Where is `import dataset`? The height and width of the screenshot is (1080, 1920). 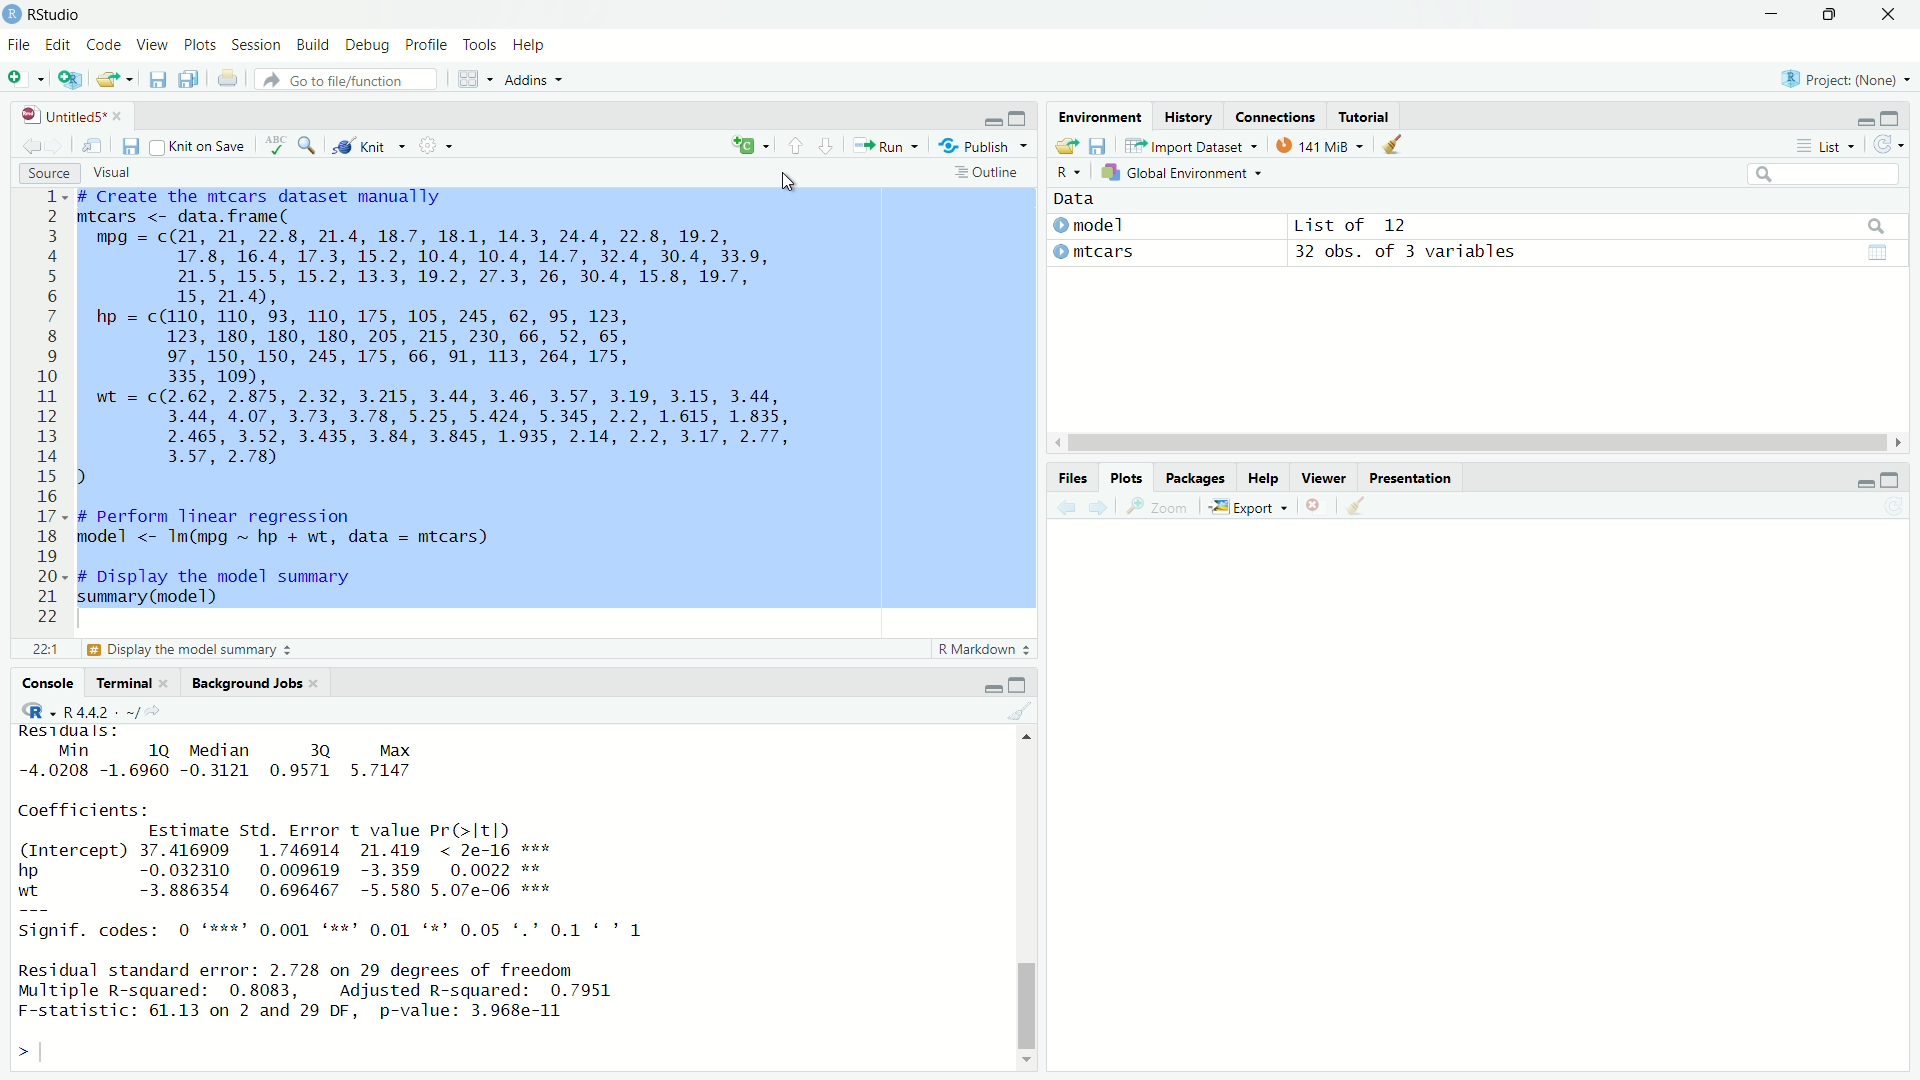 import dataset is located at coordinates (1183, 147).